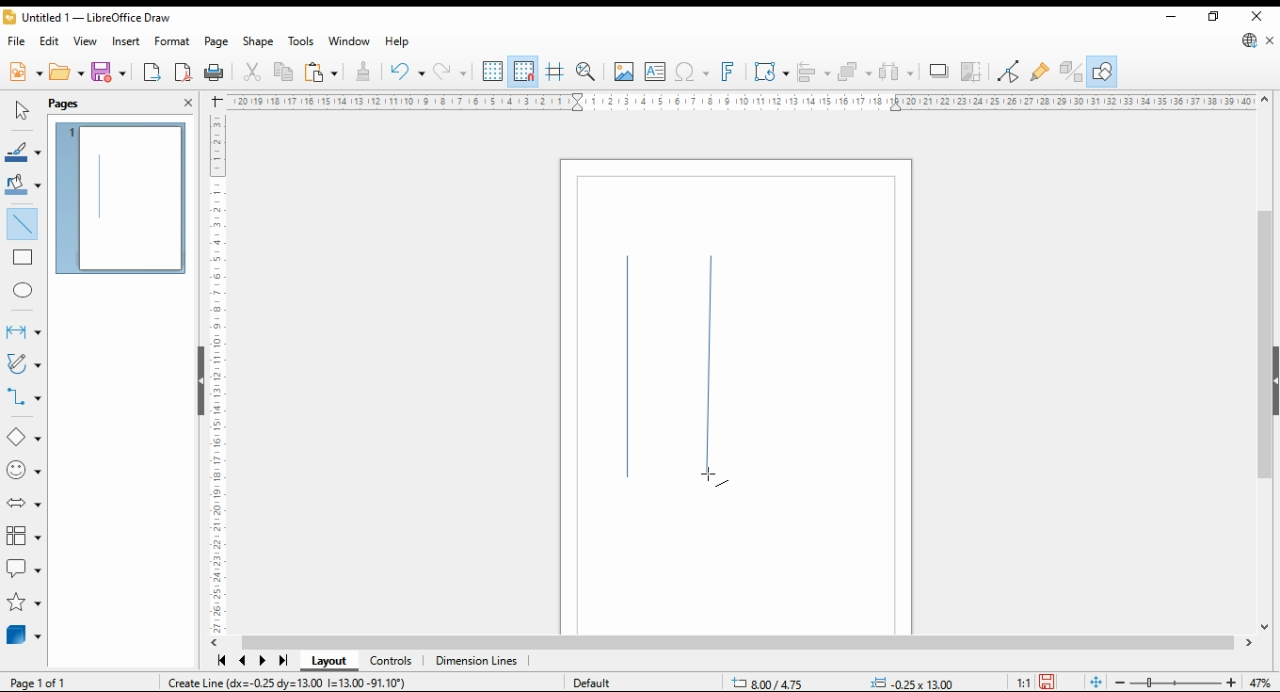 Image resolution: width=1280 pixels, height=692 pixels. Describe the element at coordinates (556, 70) in the screenshot. I see `helplines for moving` at that location.